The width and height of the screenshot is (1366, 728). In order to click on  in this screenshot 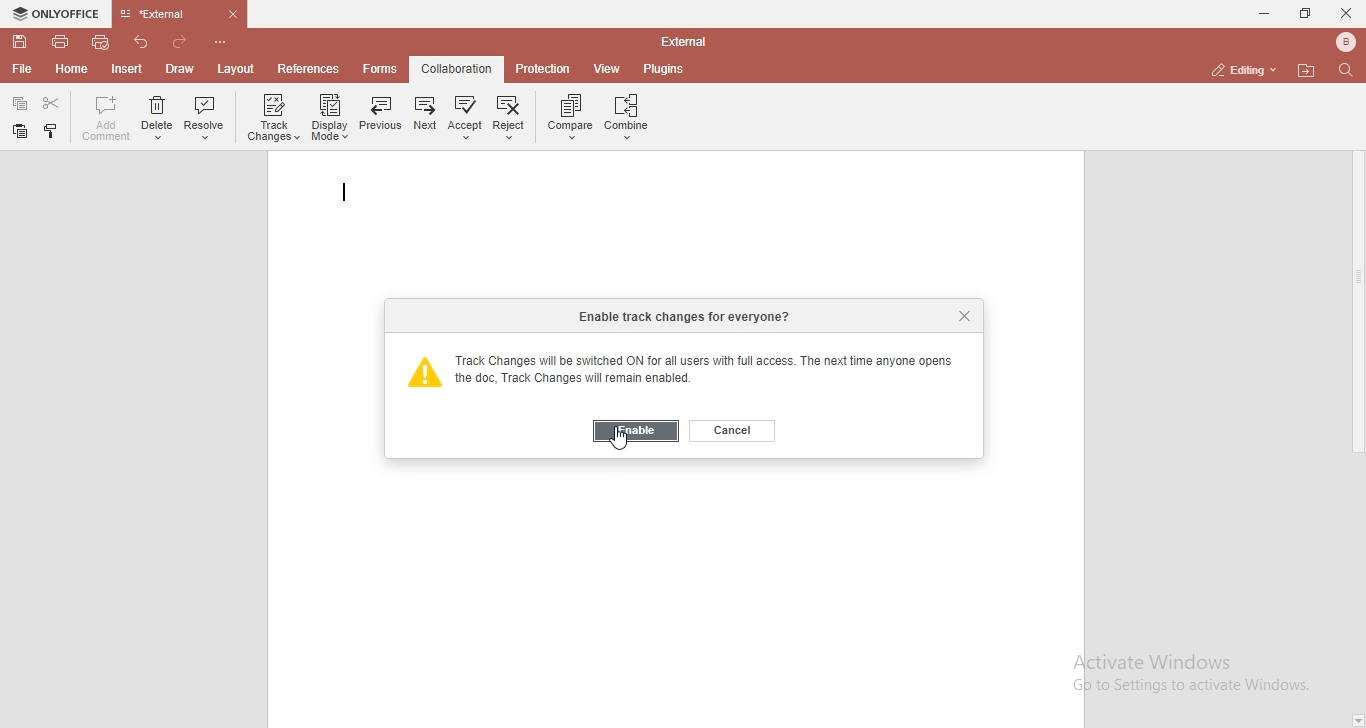, I will do `click(463, 117)`.